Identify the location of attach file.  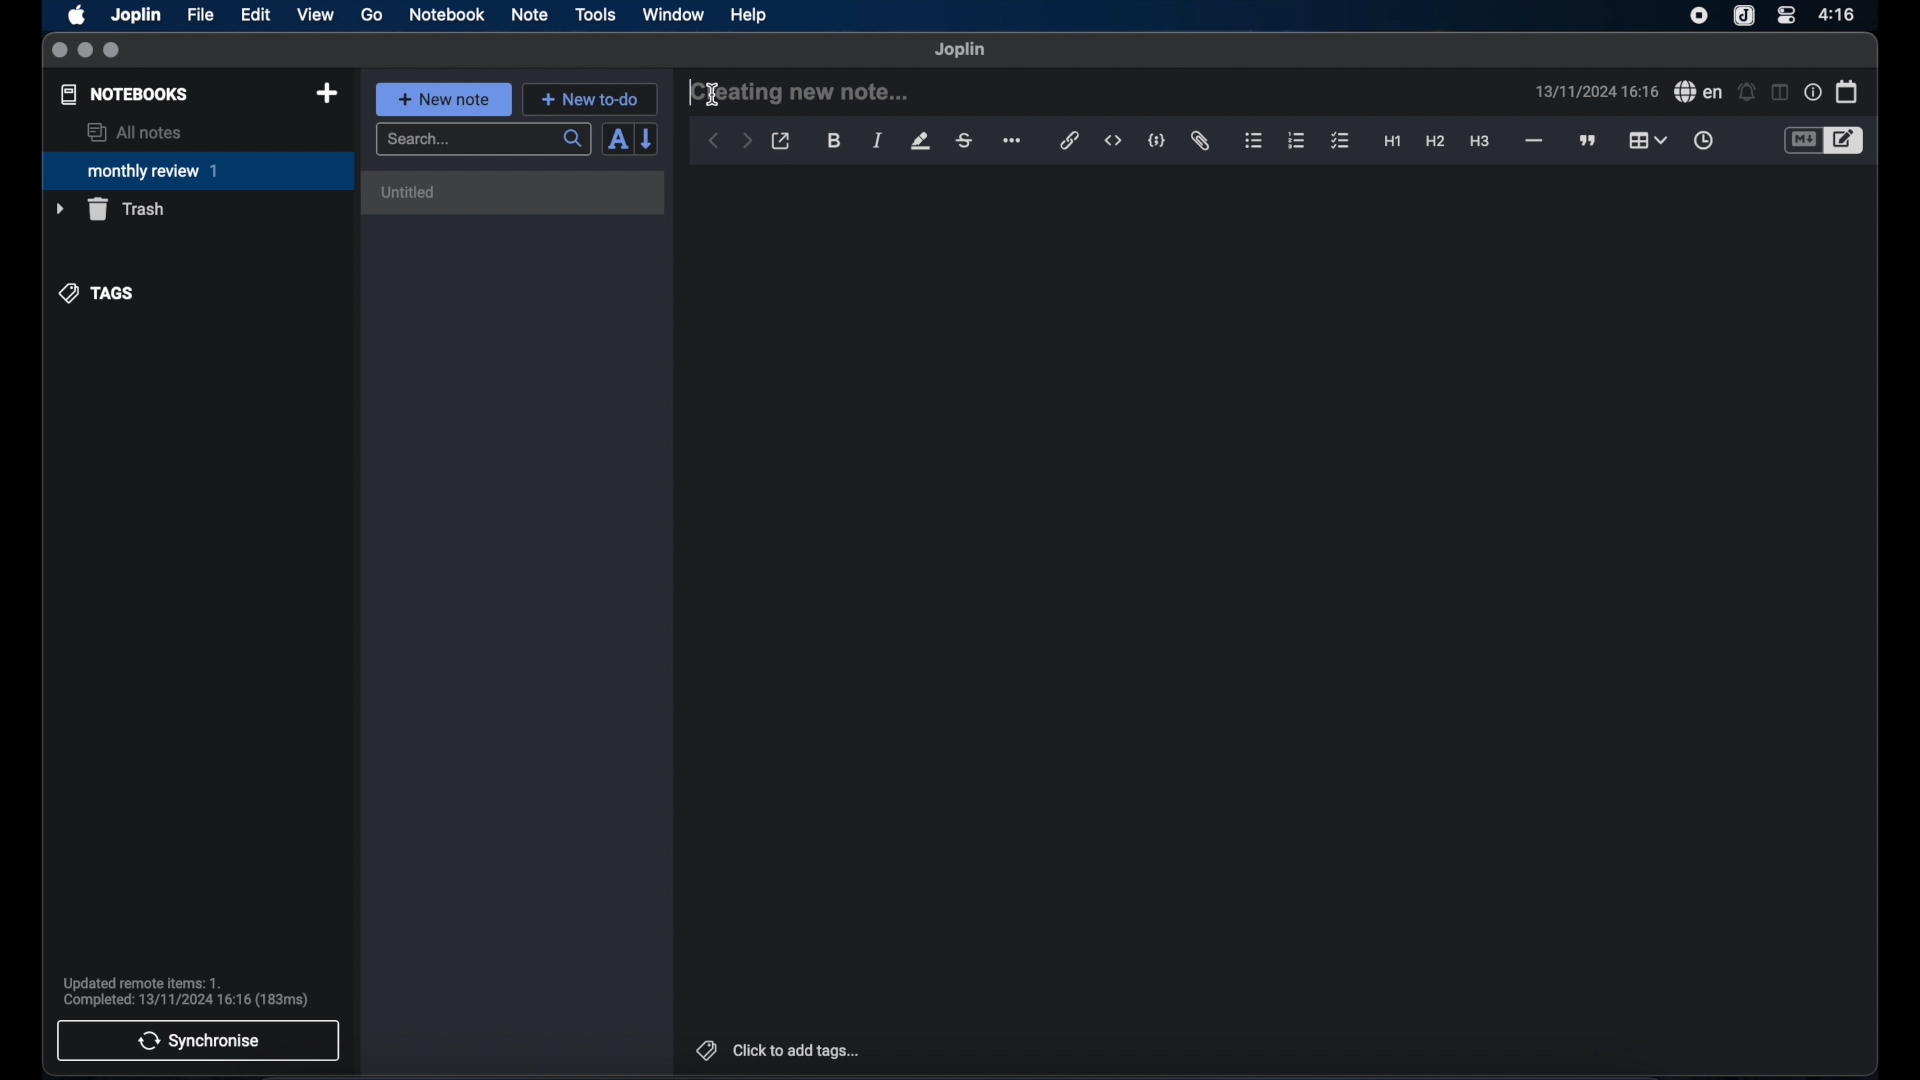
(1200, 141).